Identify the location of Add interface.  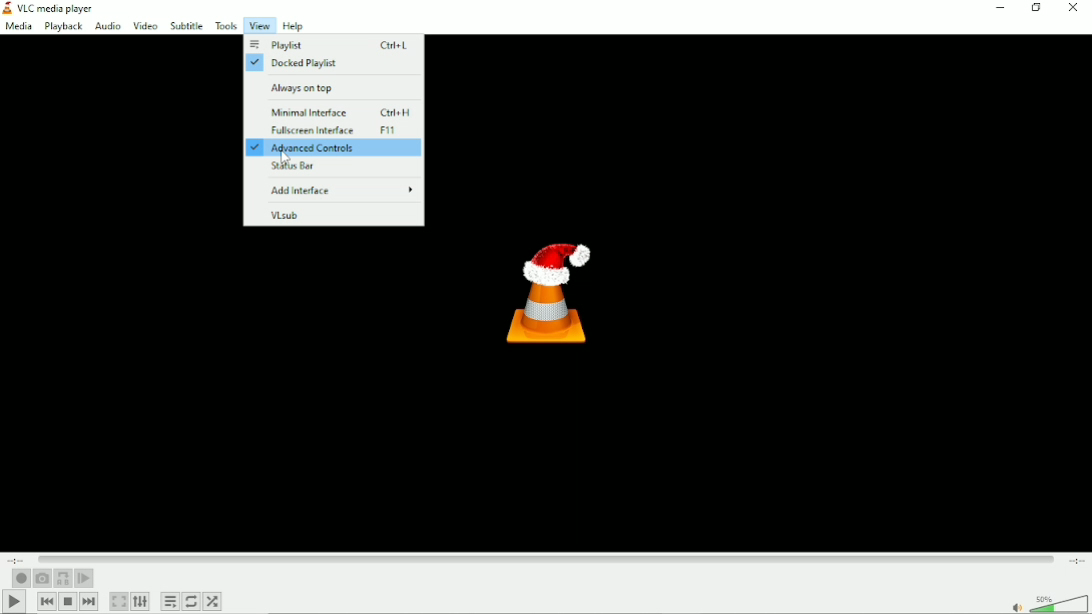
(343, 190).